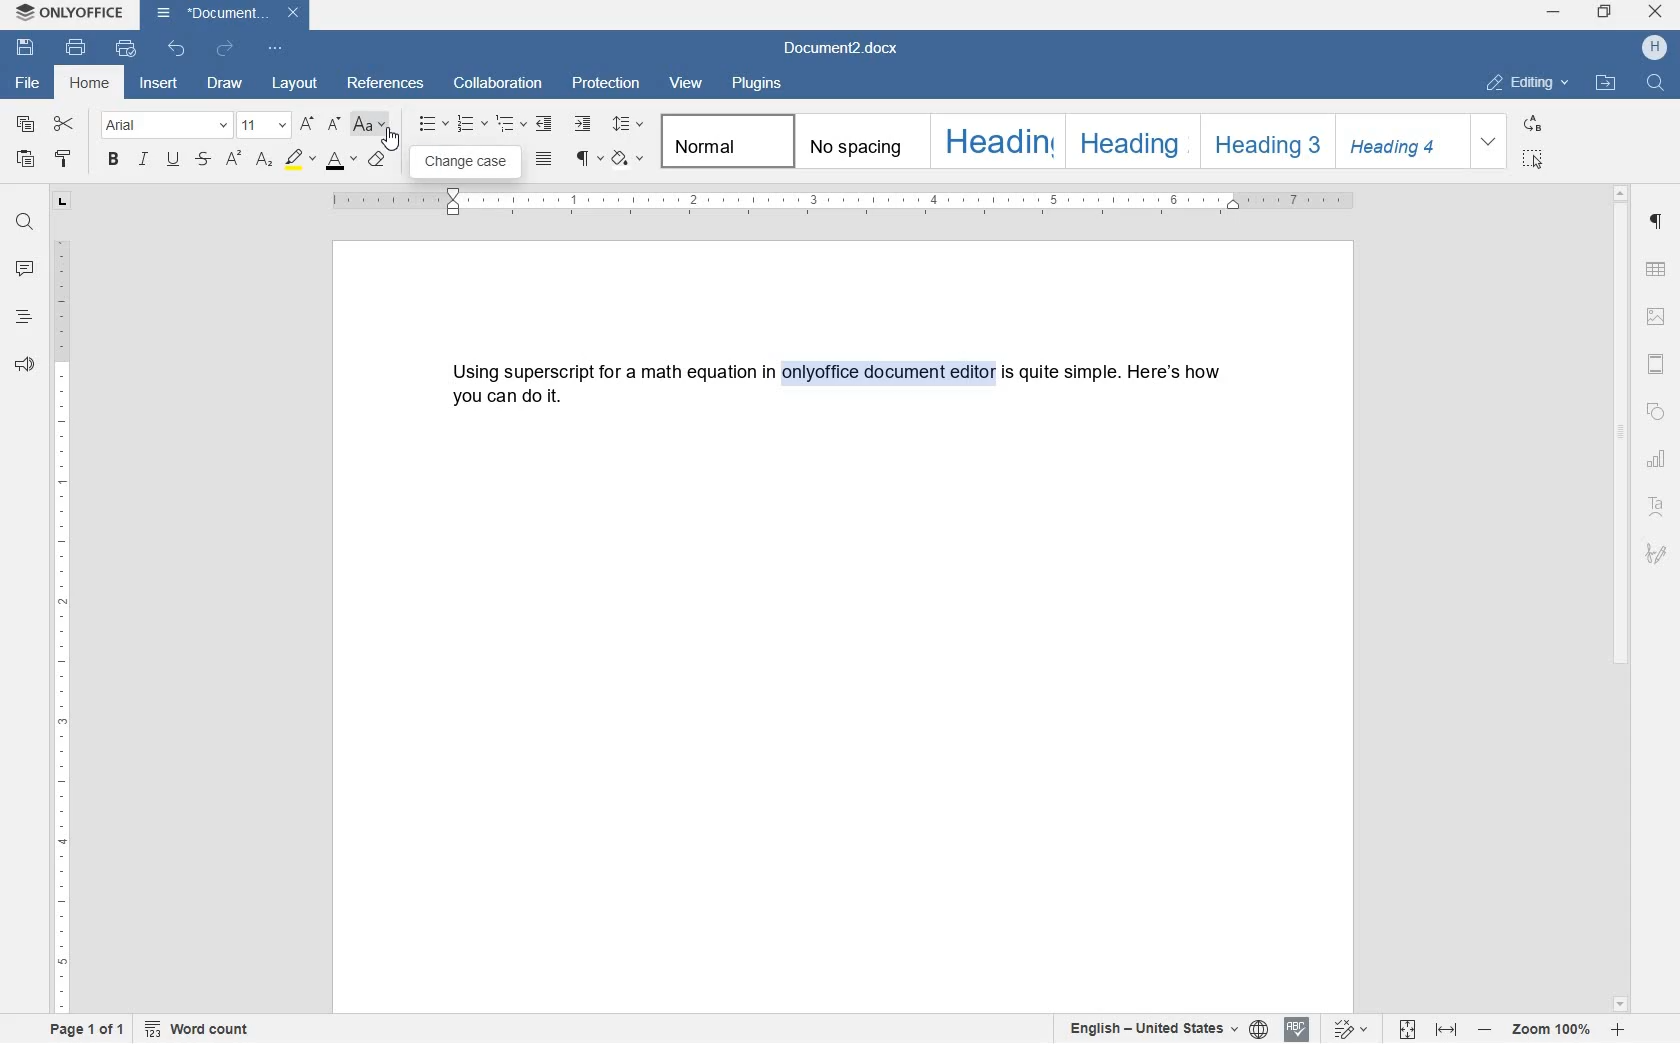  Describe the element at coordinates (162, 82) in the screenshot. I see `insert` at that location.